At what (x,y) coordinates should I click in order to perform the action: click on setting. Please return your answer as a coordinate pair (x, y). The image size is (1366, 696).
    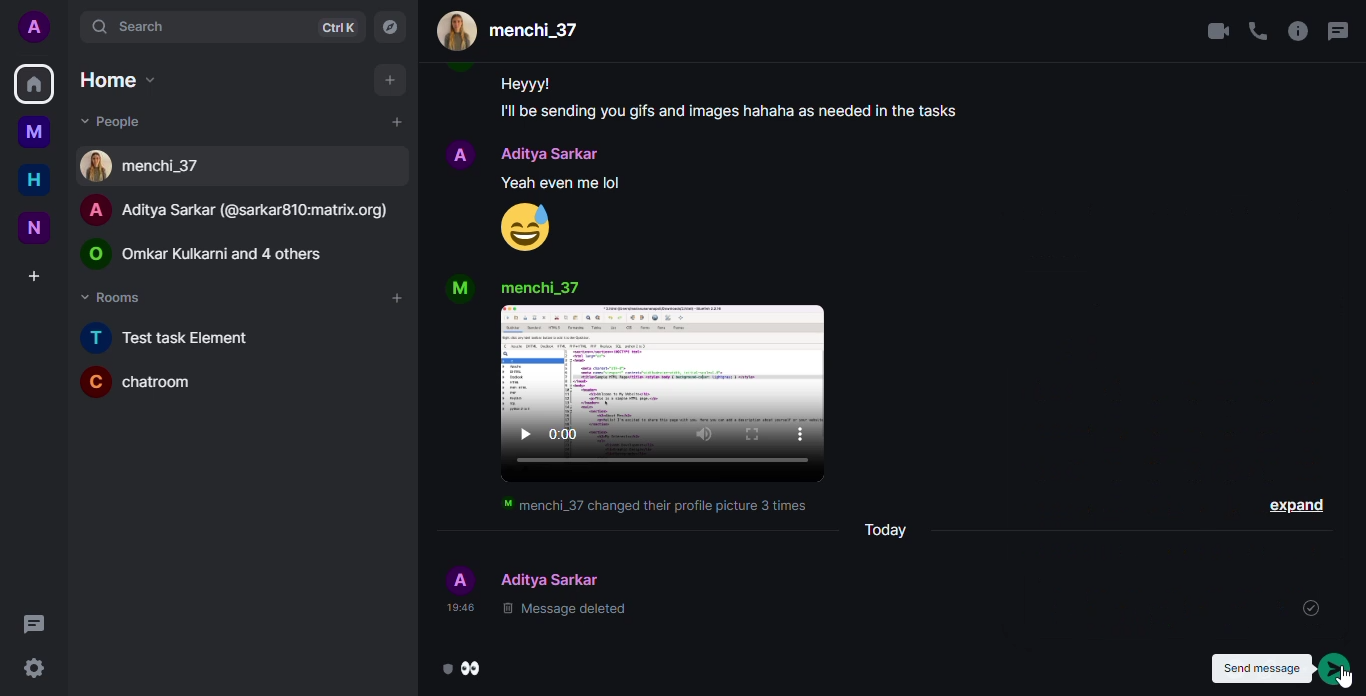
    Looking at the image, I should click on (33, 668).